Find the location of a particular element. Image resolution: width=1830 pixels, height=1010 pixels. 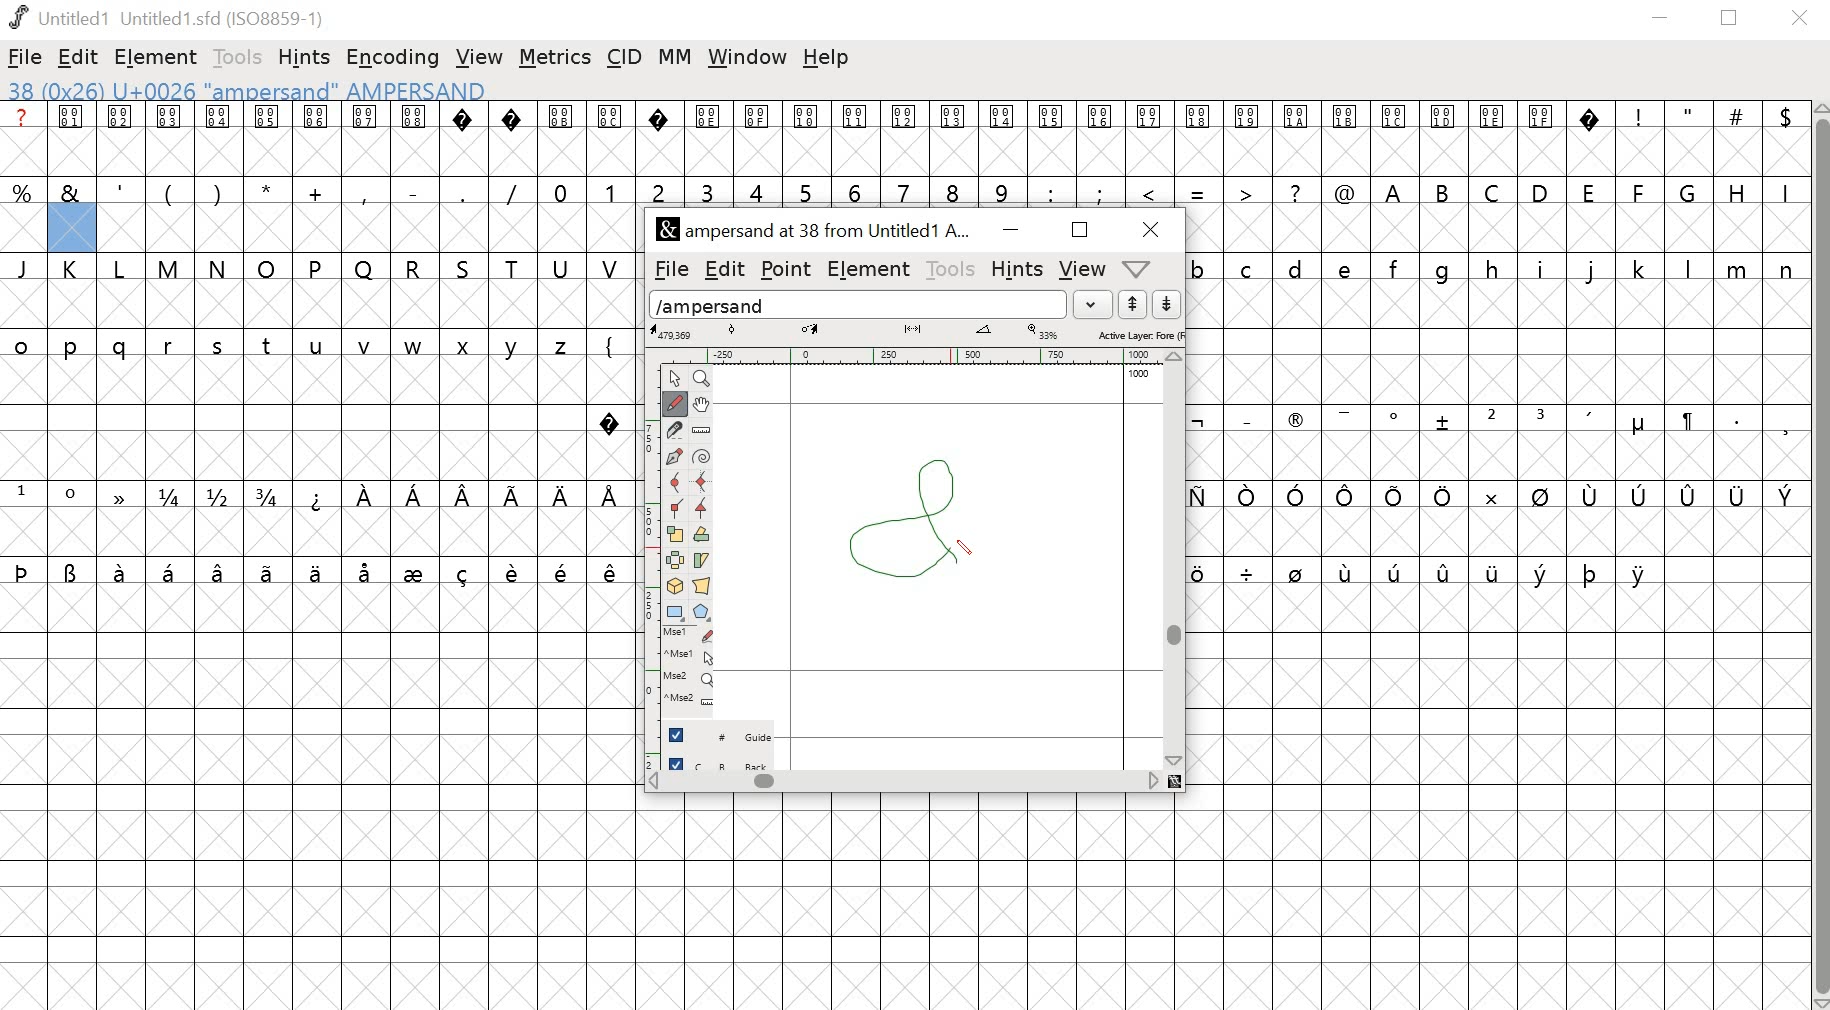

symbol is located at coordinates (220, 571).